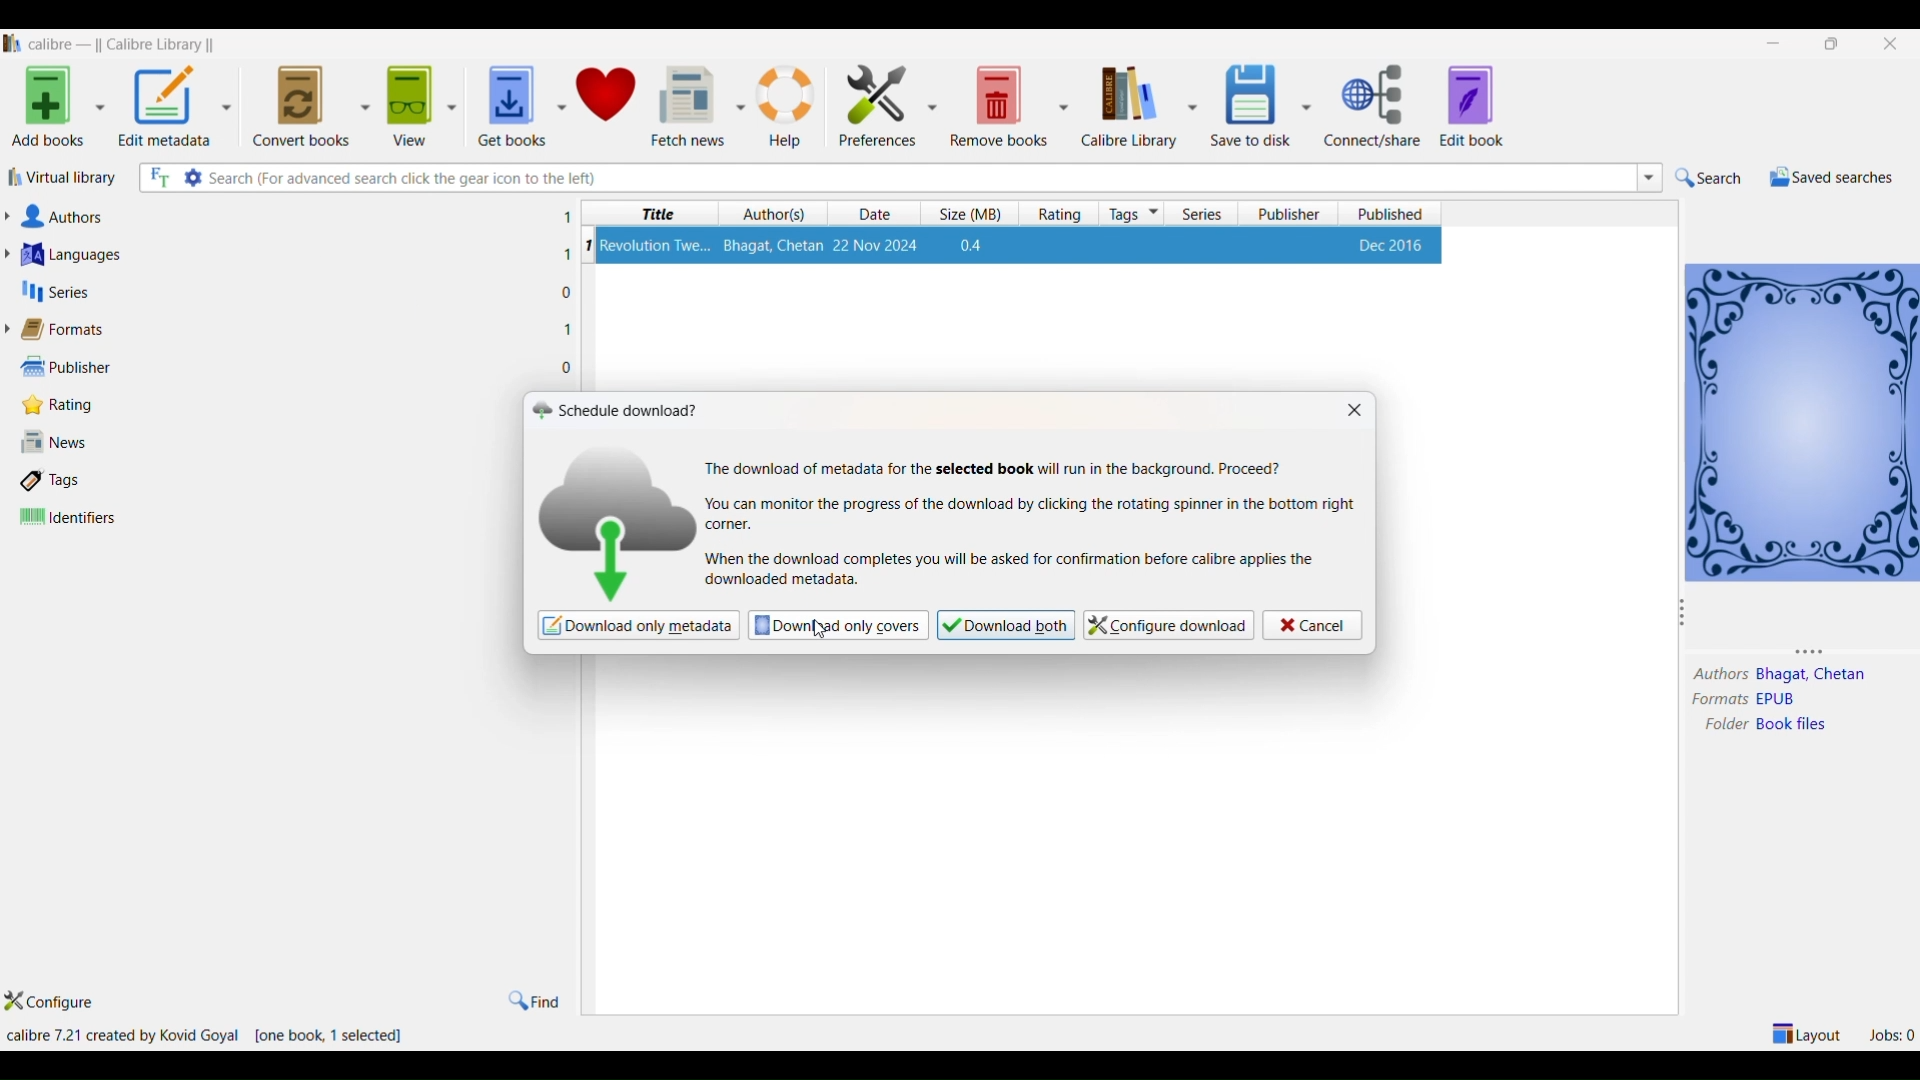 This screenshot has height=1080, width=1920. I want to click on maximize , so click(1835, 43).